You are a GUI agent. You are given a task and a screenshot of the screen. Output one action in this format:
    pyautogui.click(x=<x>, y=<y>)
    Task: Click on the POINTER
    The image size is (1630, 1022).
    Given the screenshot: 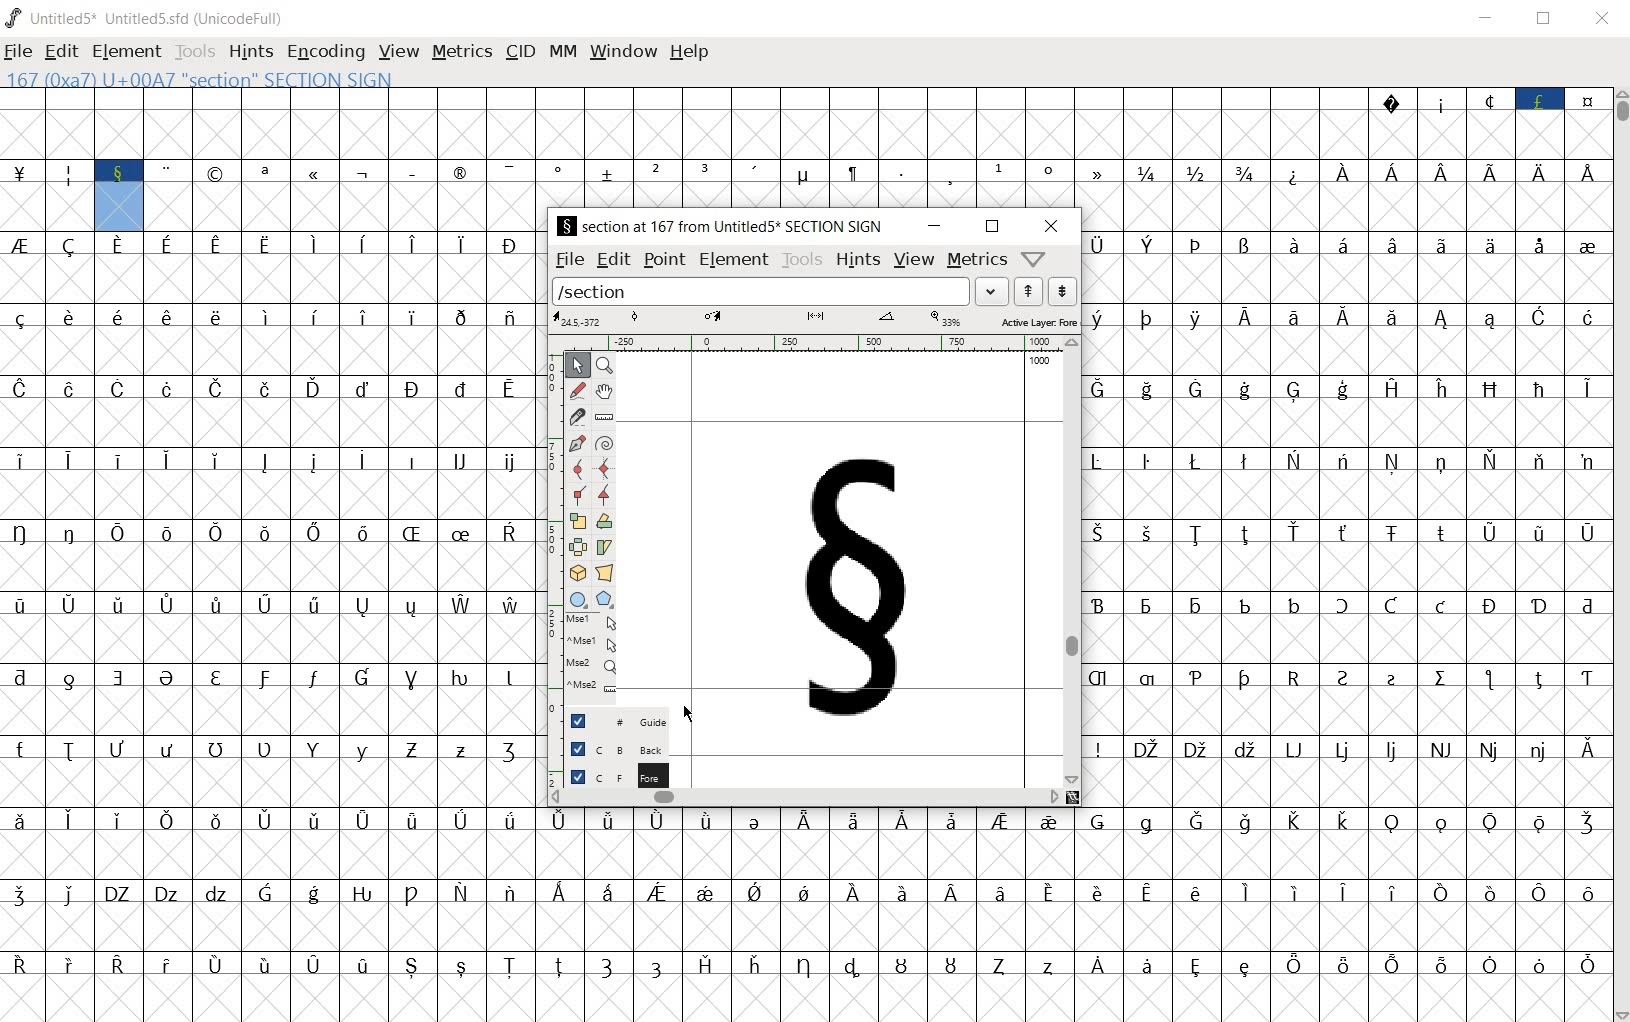 What is the action you would take?
    pyautogui.click(x=577, y=365)
    